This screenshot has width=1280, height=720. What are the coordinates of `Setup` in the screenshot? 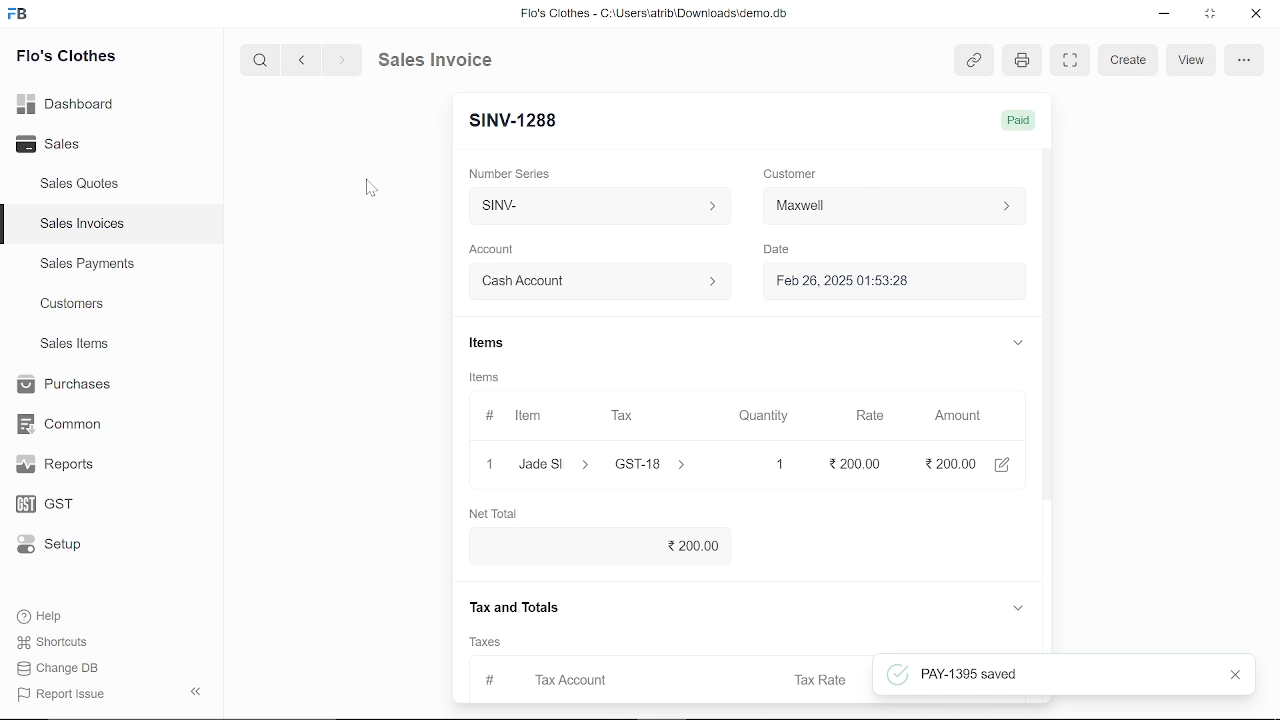 It's located at (63, 546).